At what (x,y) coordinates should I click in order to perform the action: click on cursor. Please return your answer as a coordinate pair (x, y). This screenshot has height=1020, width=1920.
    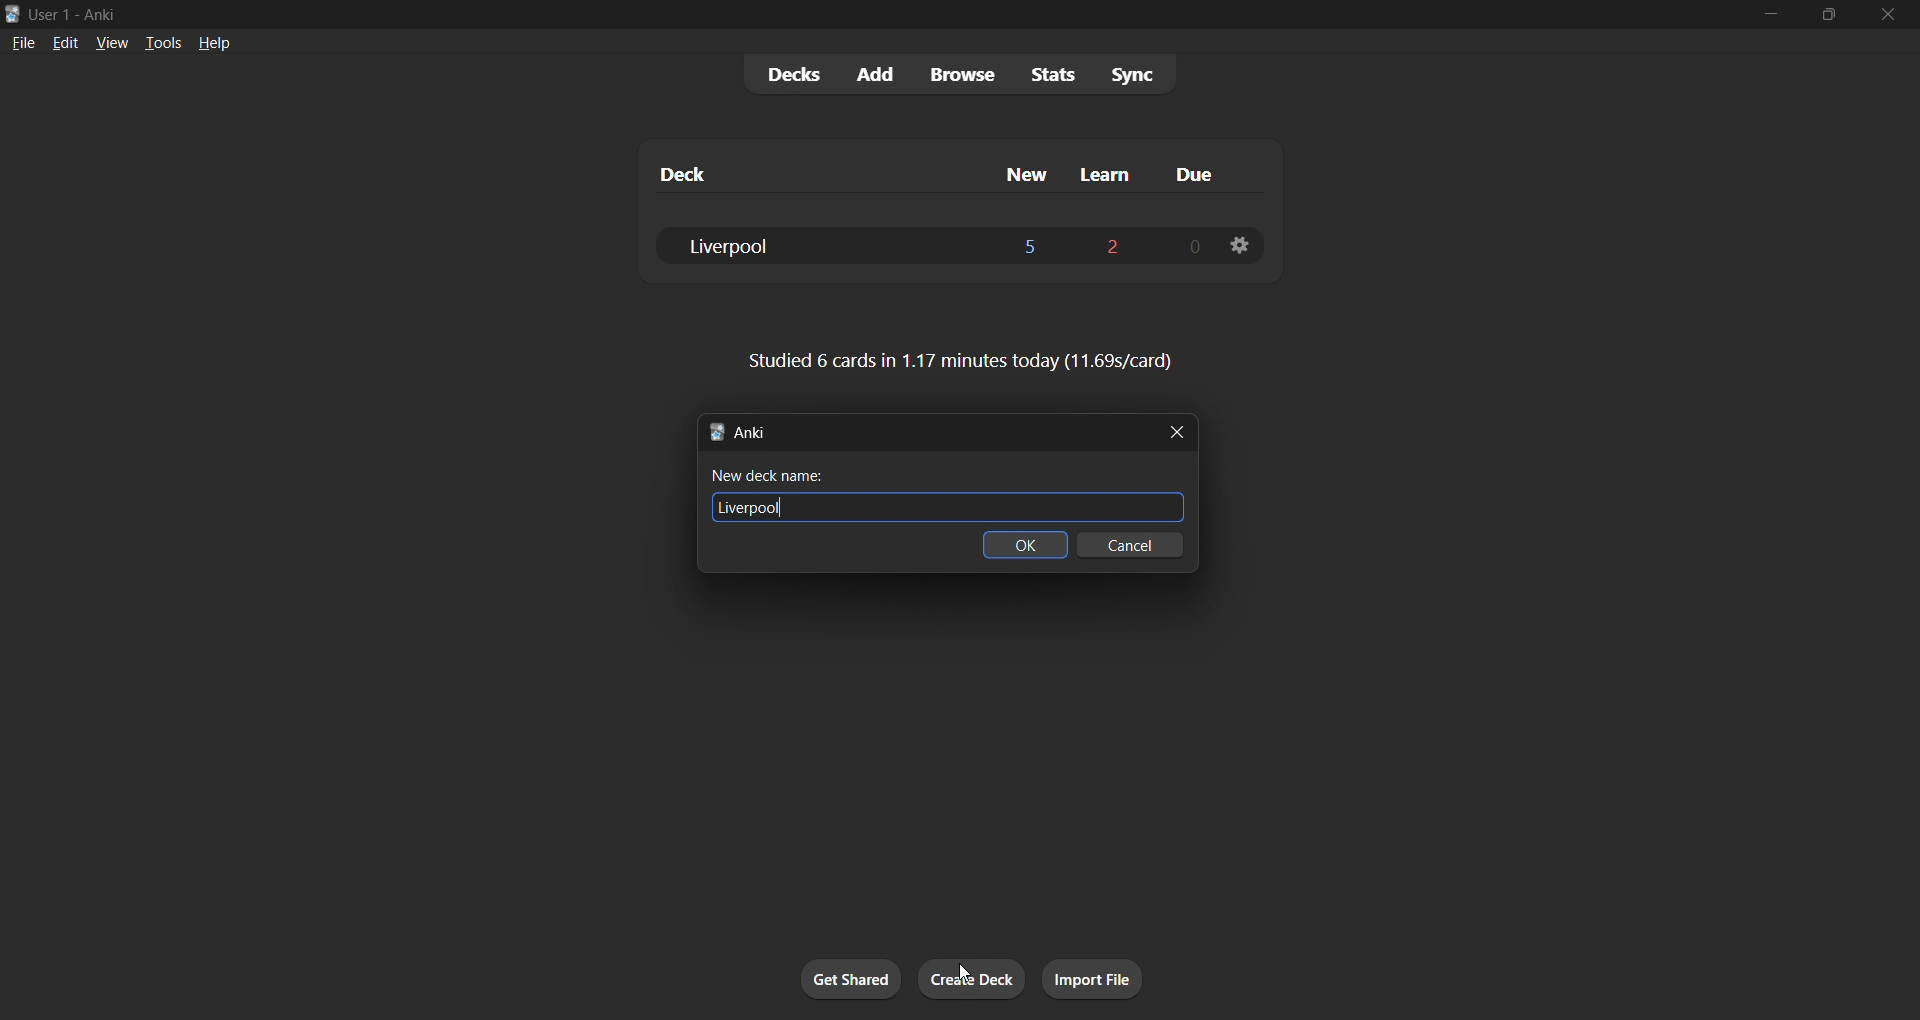
    Looking at the image, I should click on (962, 971).